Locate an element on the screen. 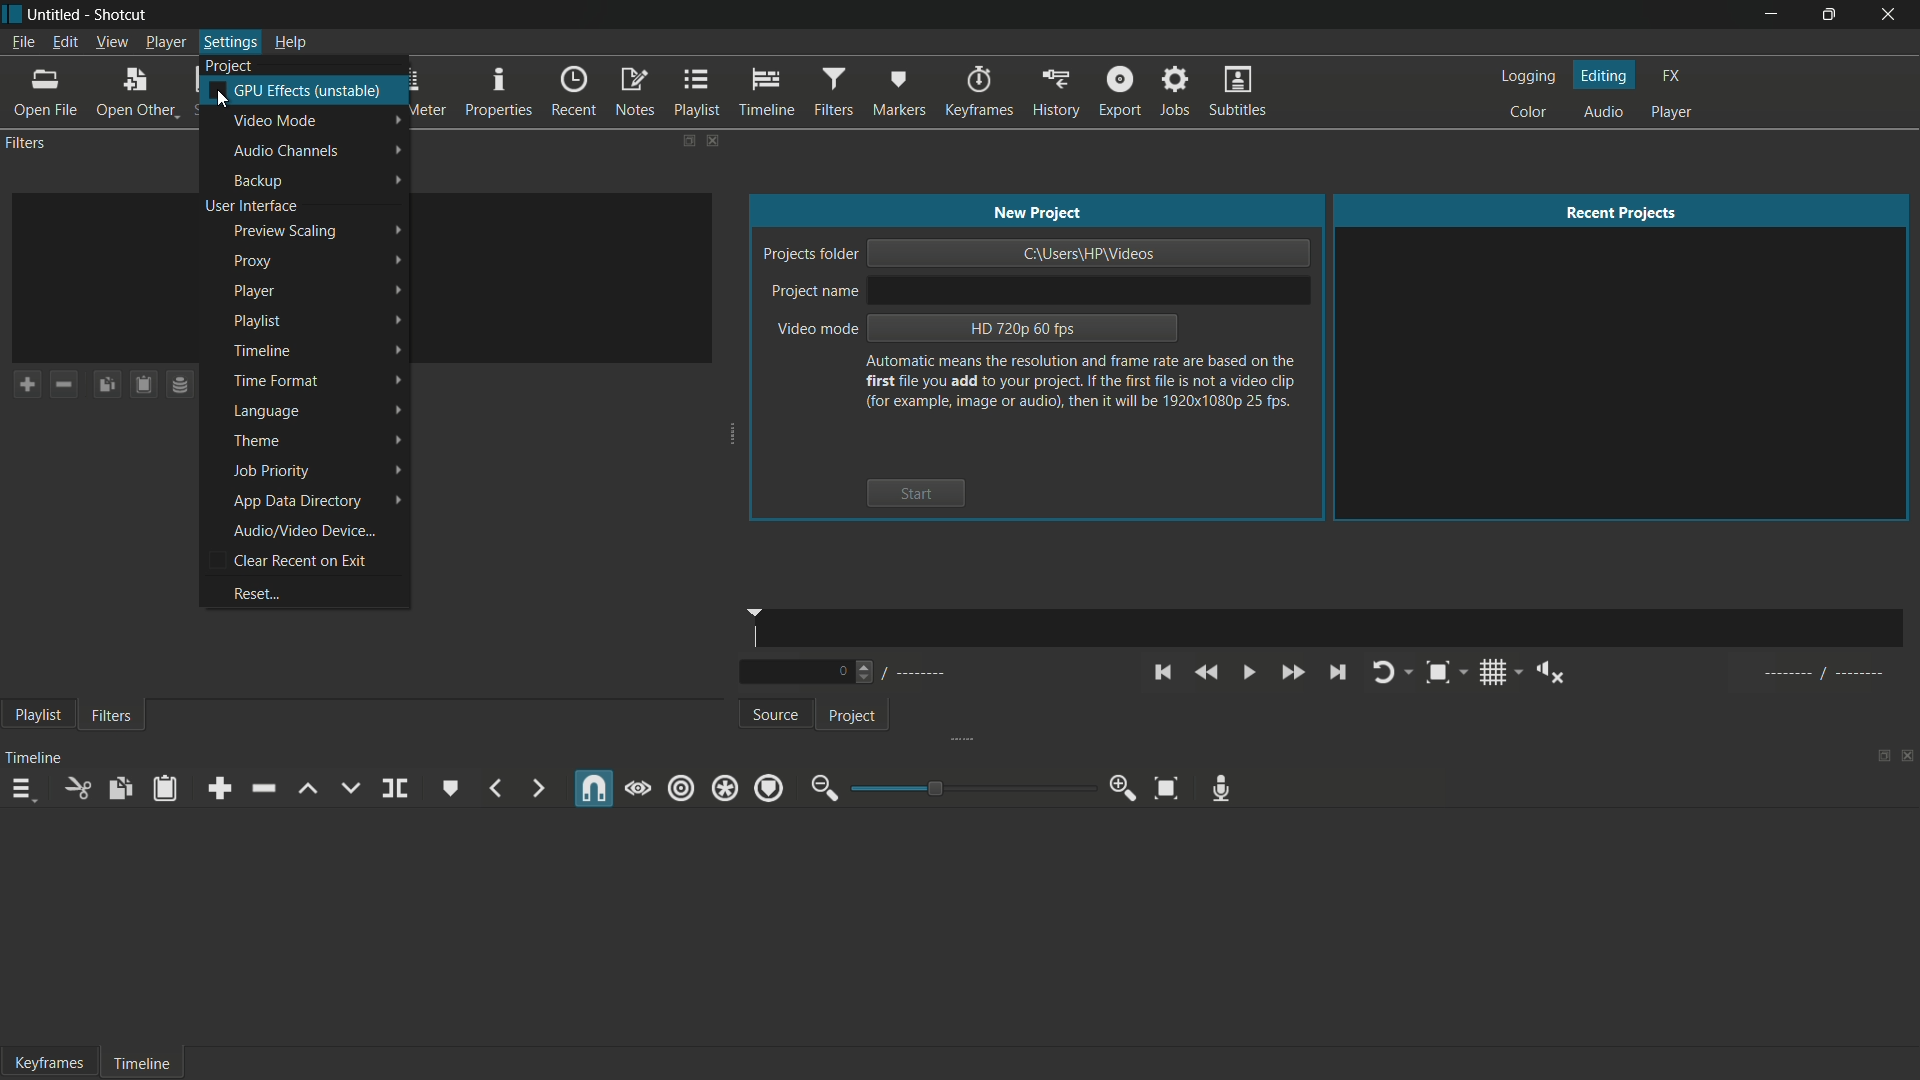 The image size is (1920, 1080). al is located at coordinates (1819, 673).